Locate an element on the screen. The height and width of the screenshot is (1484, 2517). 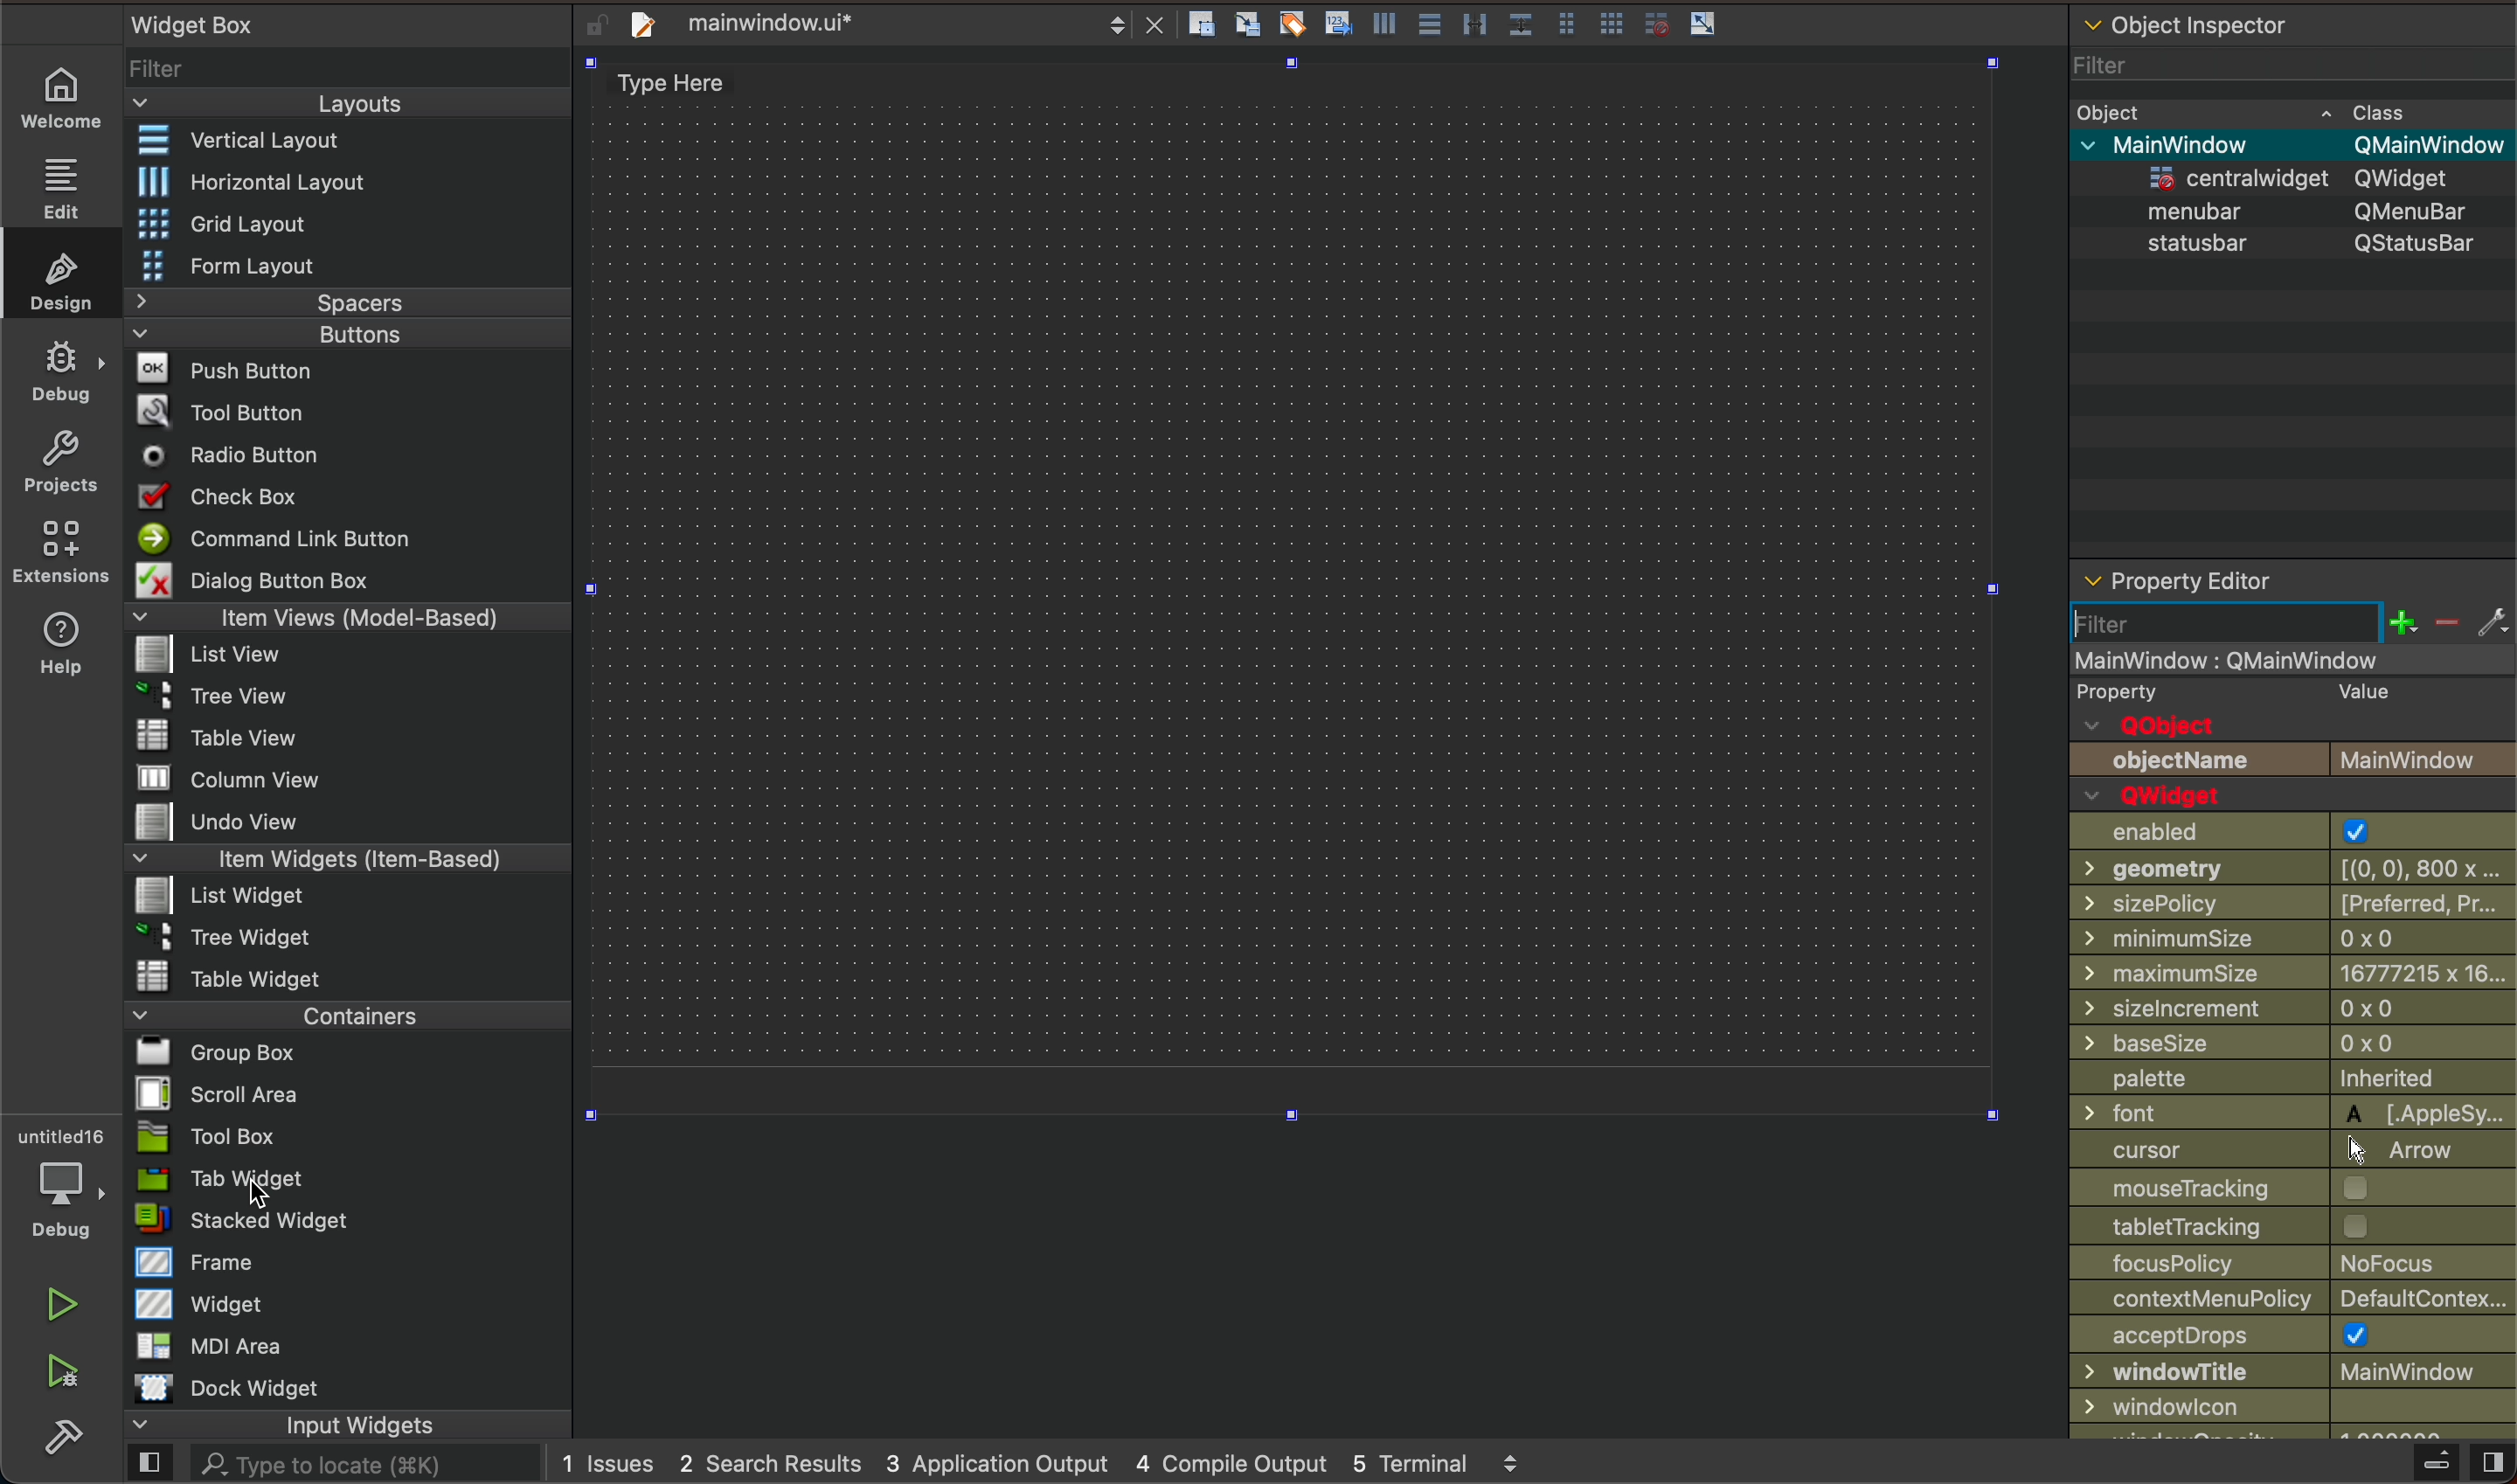
context policy is located at coordinates (2293, 1299).